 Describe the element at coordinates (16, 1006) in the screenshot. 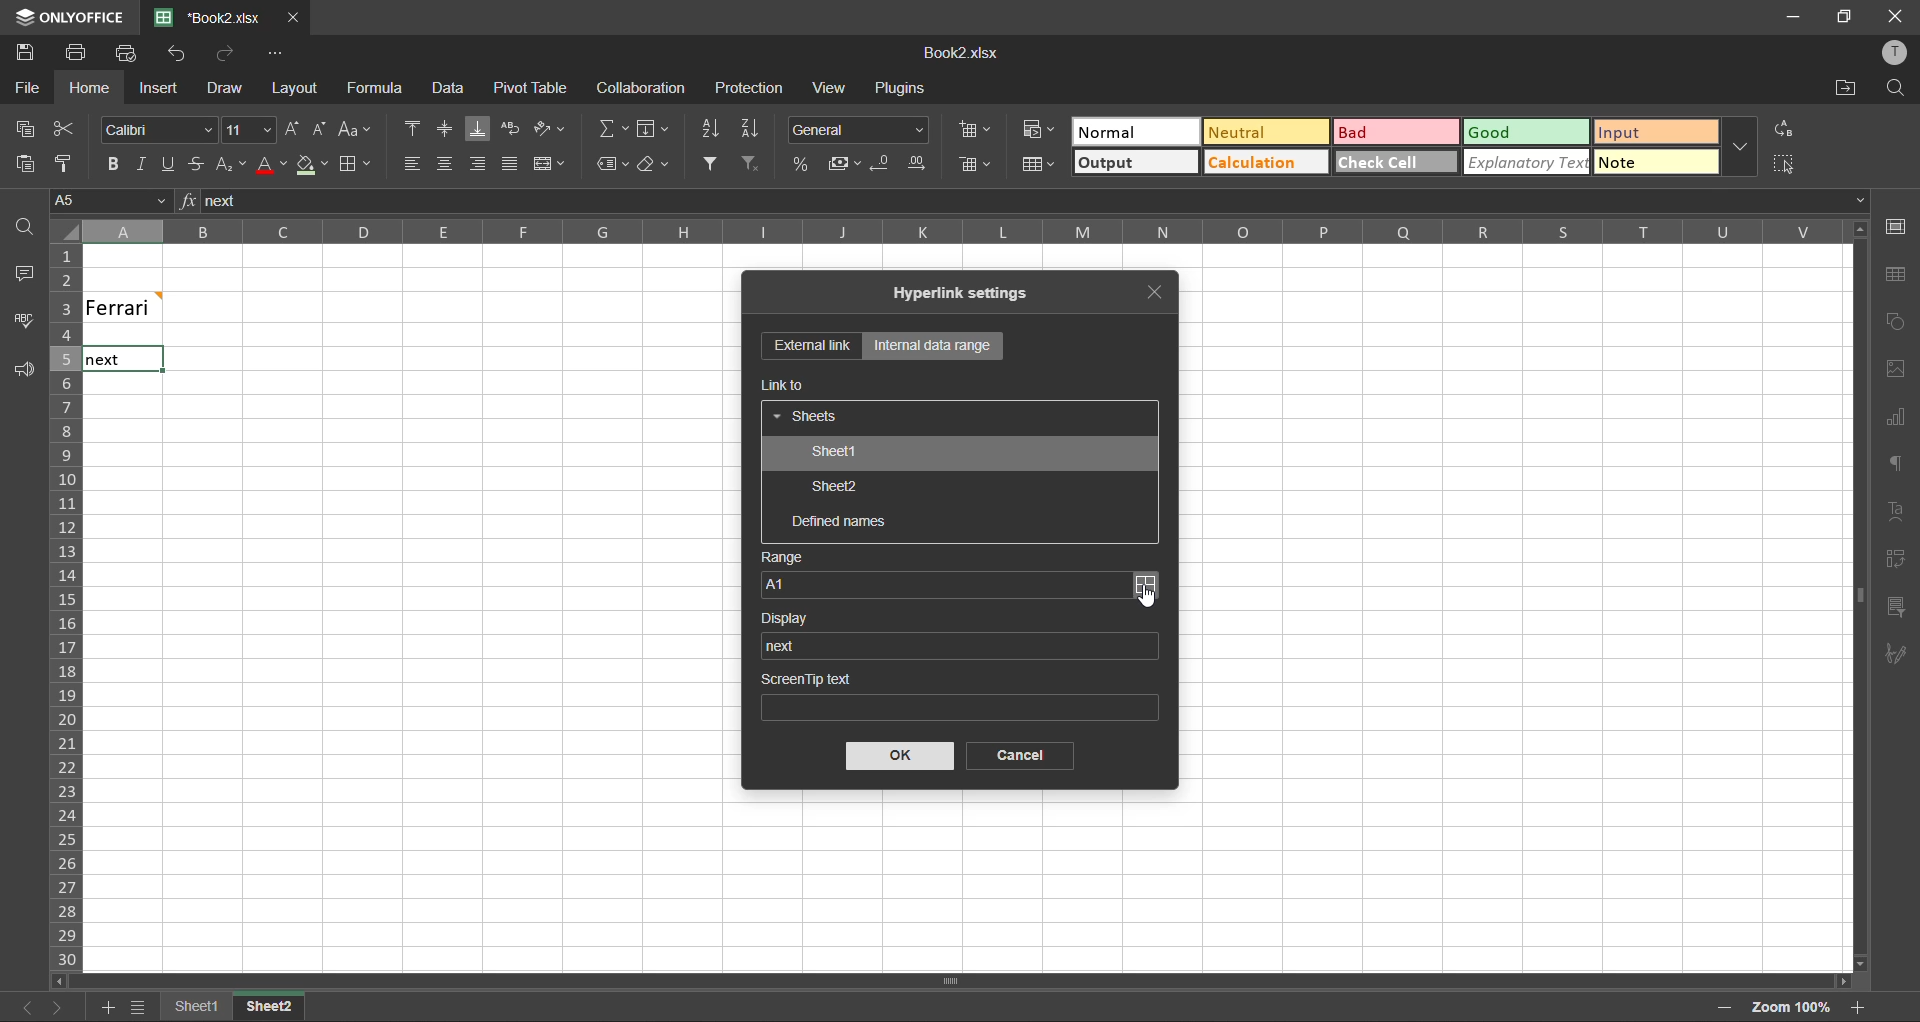

I see `previous` at that location.